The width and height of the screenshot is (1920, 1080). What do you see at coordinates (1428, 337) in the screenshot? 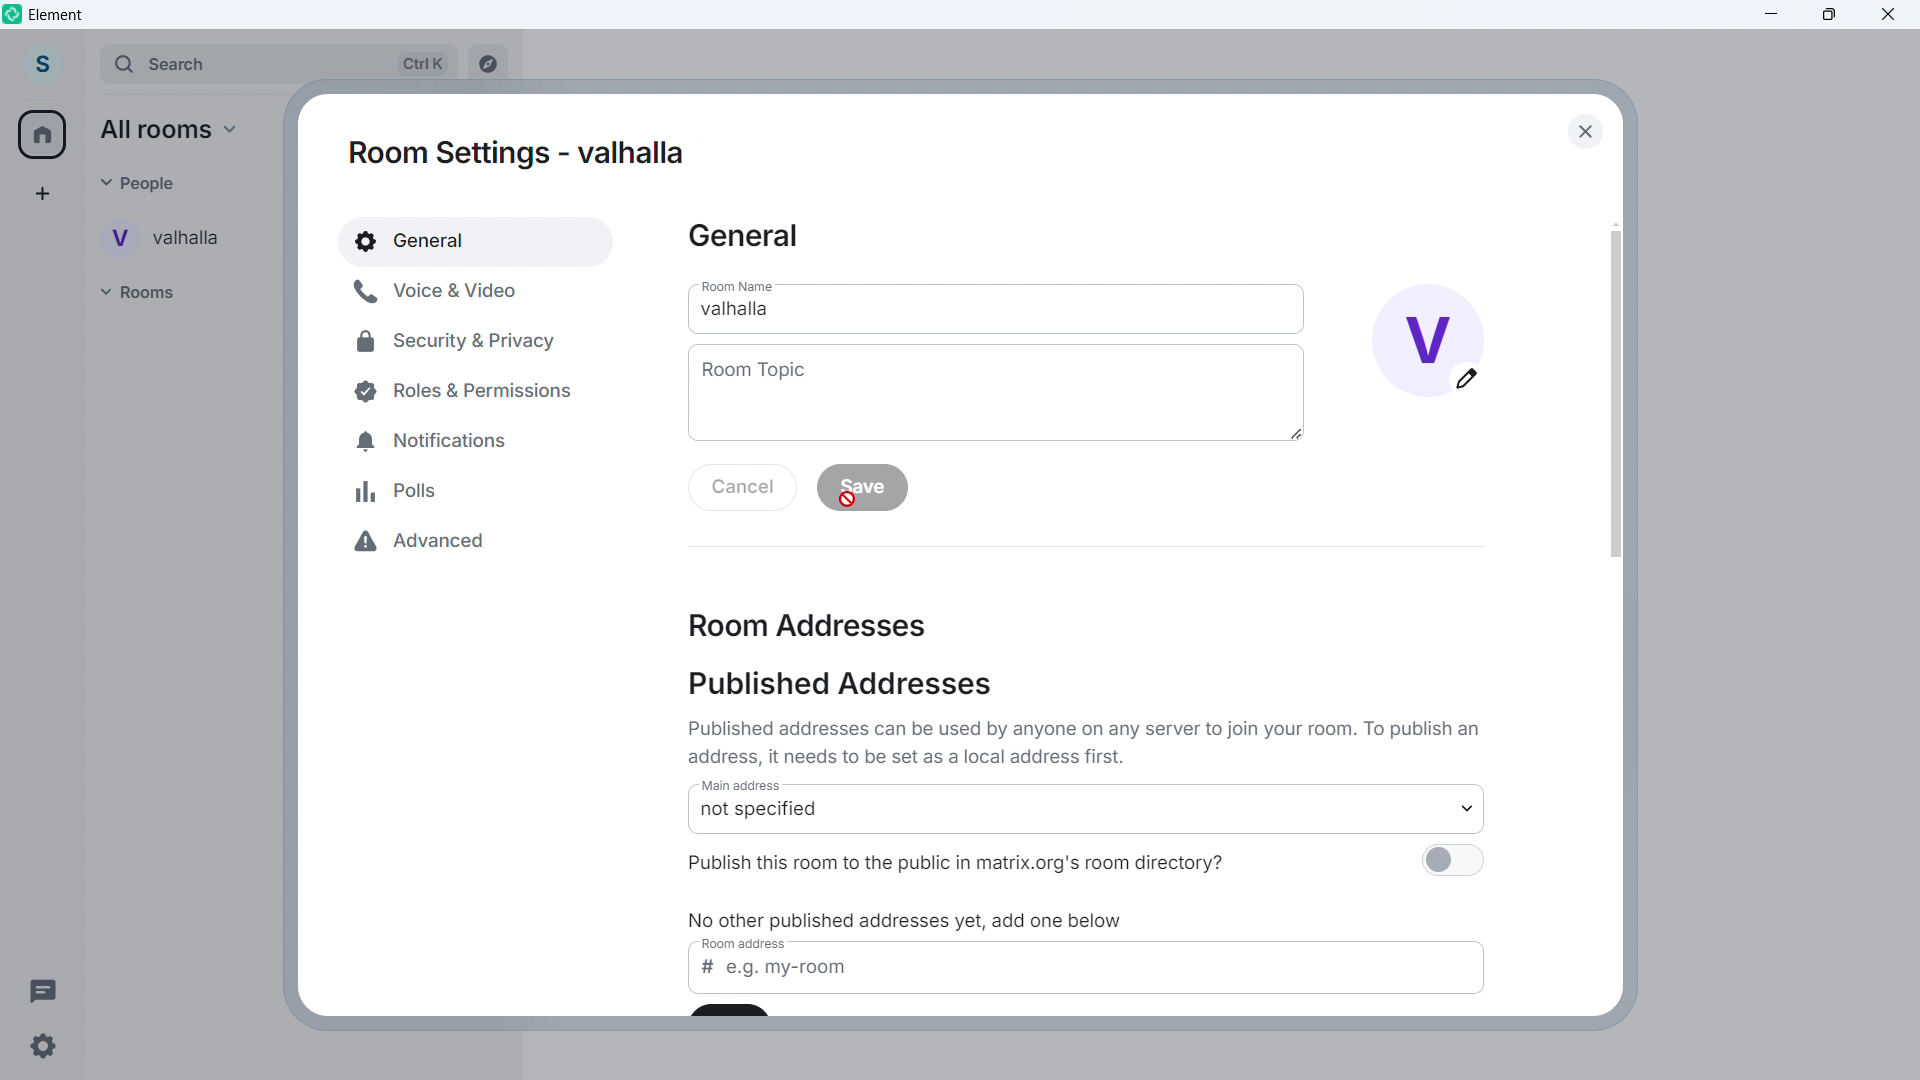
I see `name changed and account image change` at bounding box center [1428, 337].